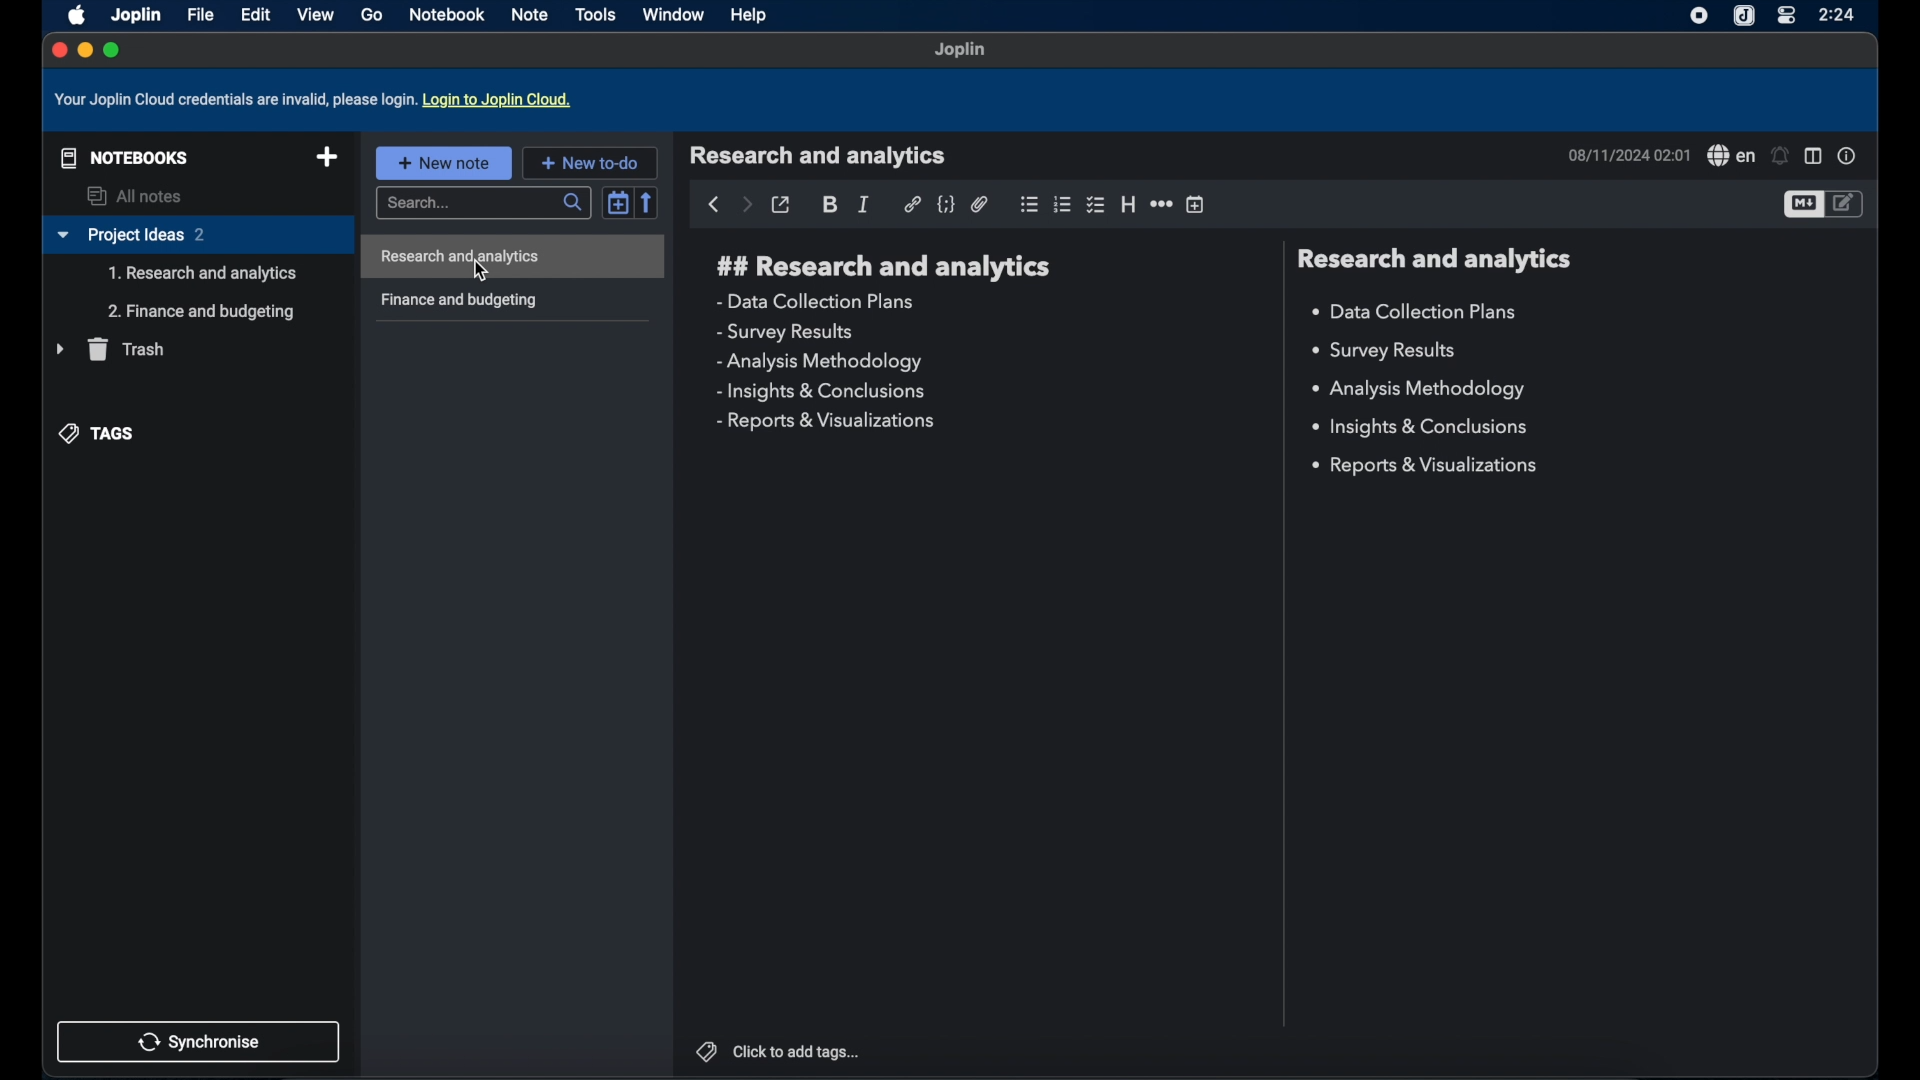  Describe the element at coordinates (481, 204) in the screenshot. I see `search bar` at that location.